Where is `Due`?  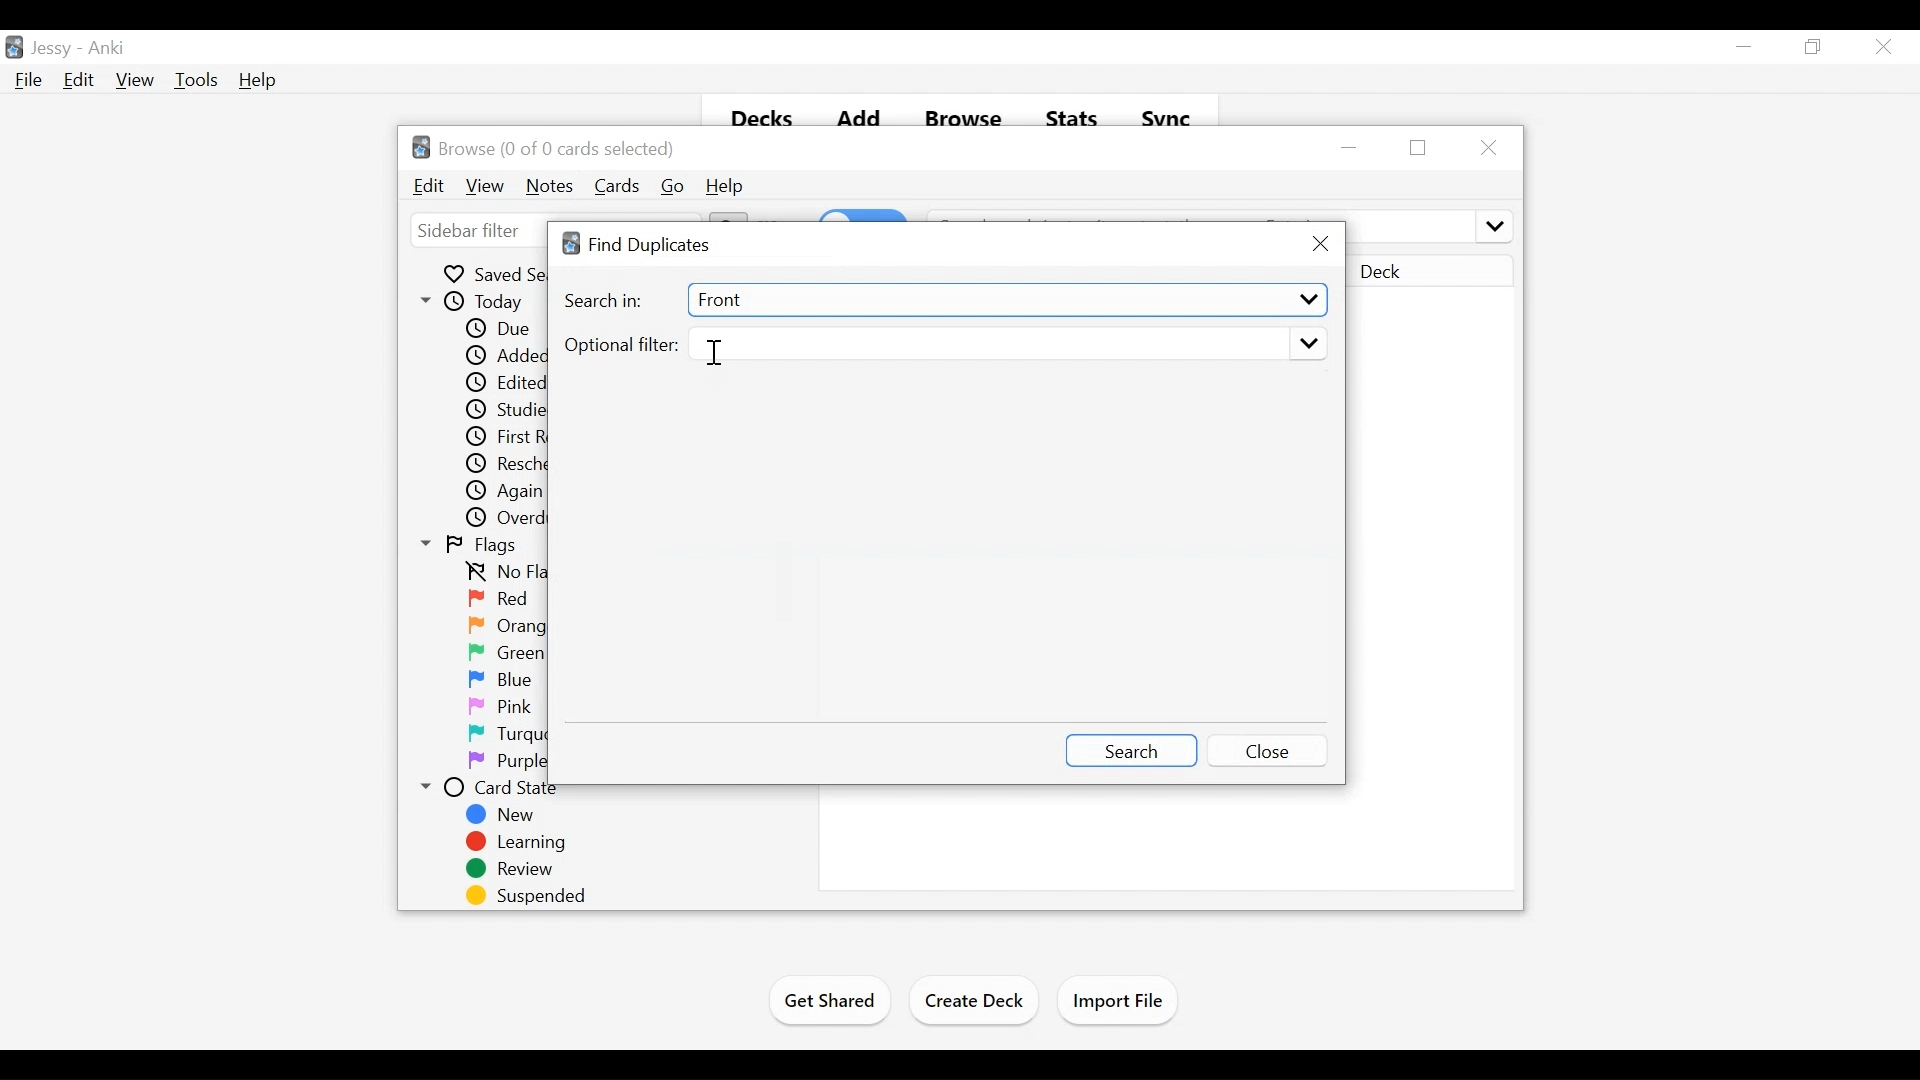 Due is located at coordinates (496, 329).